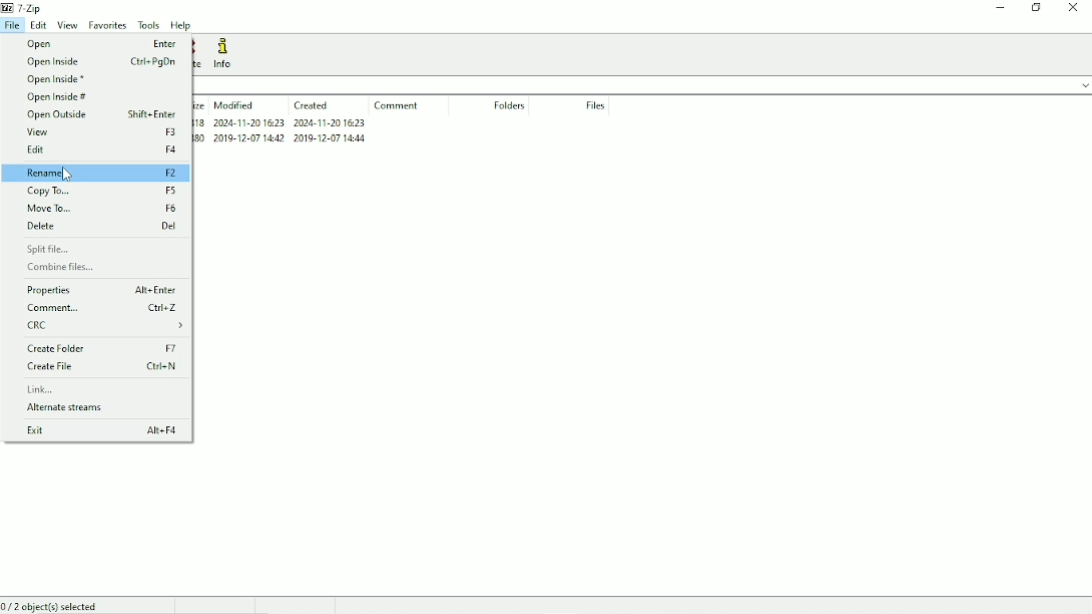 This screenshot has height=614, width=1092. What do you see at coordinates (235, 105) in the screenshot?
I see `Modified` at bounding box center [235, 105].